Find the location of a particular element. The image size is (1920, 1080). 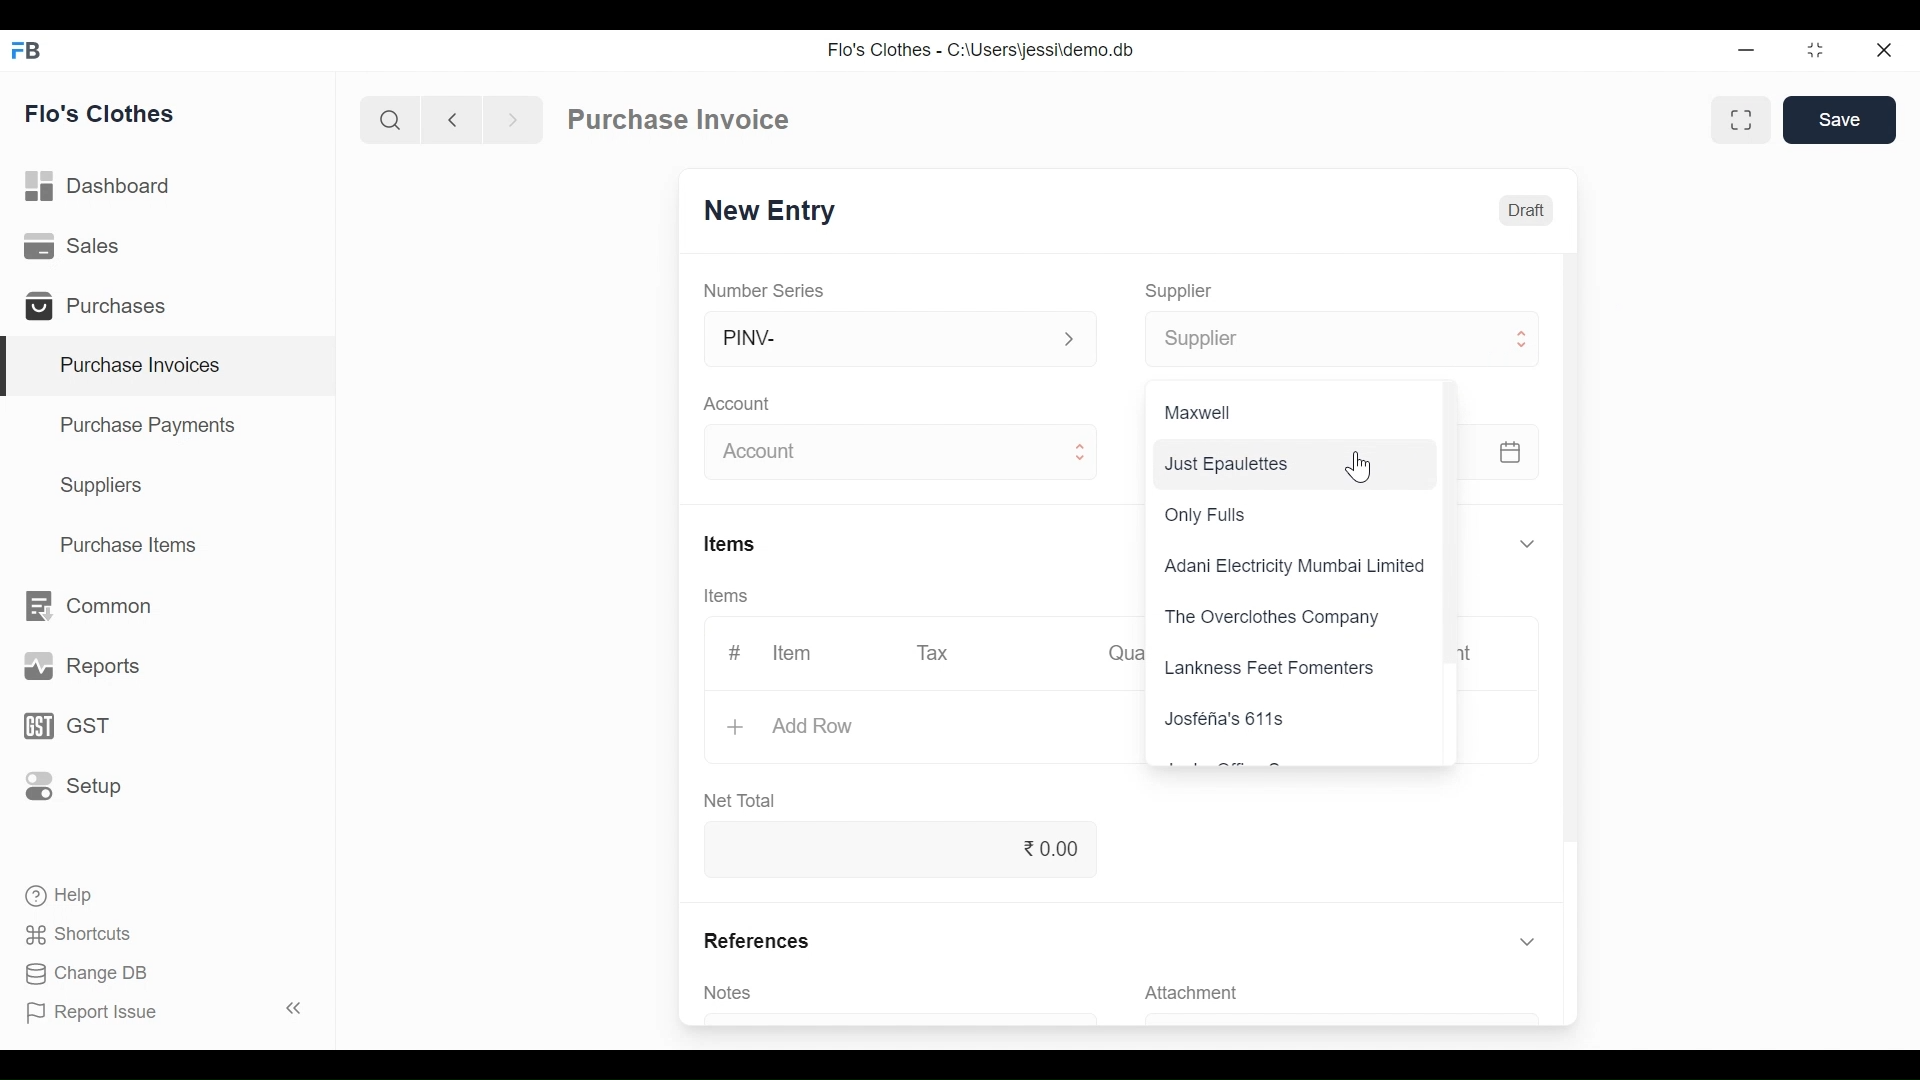

Account is located at coordinates (739, 404).